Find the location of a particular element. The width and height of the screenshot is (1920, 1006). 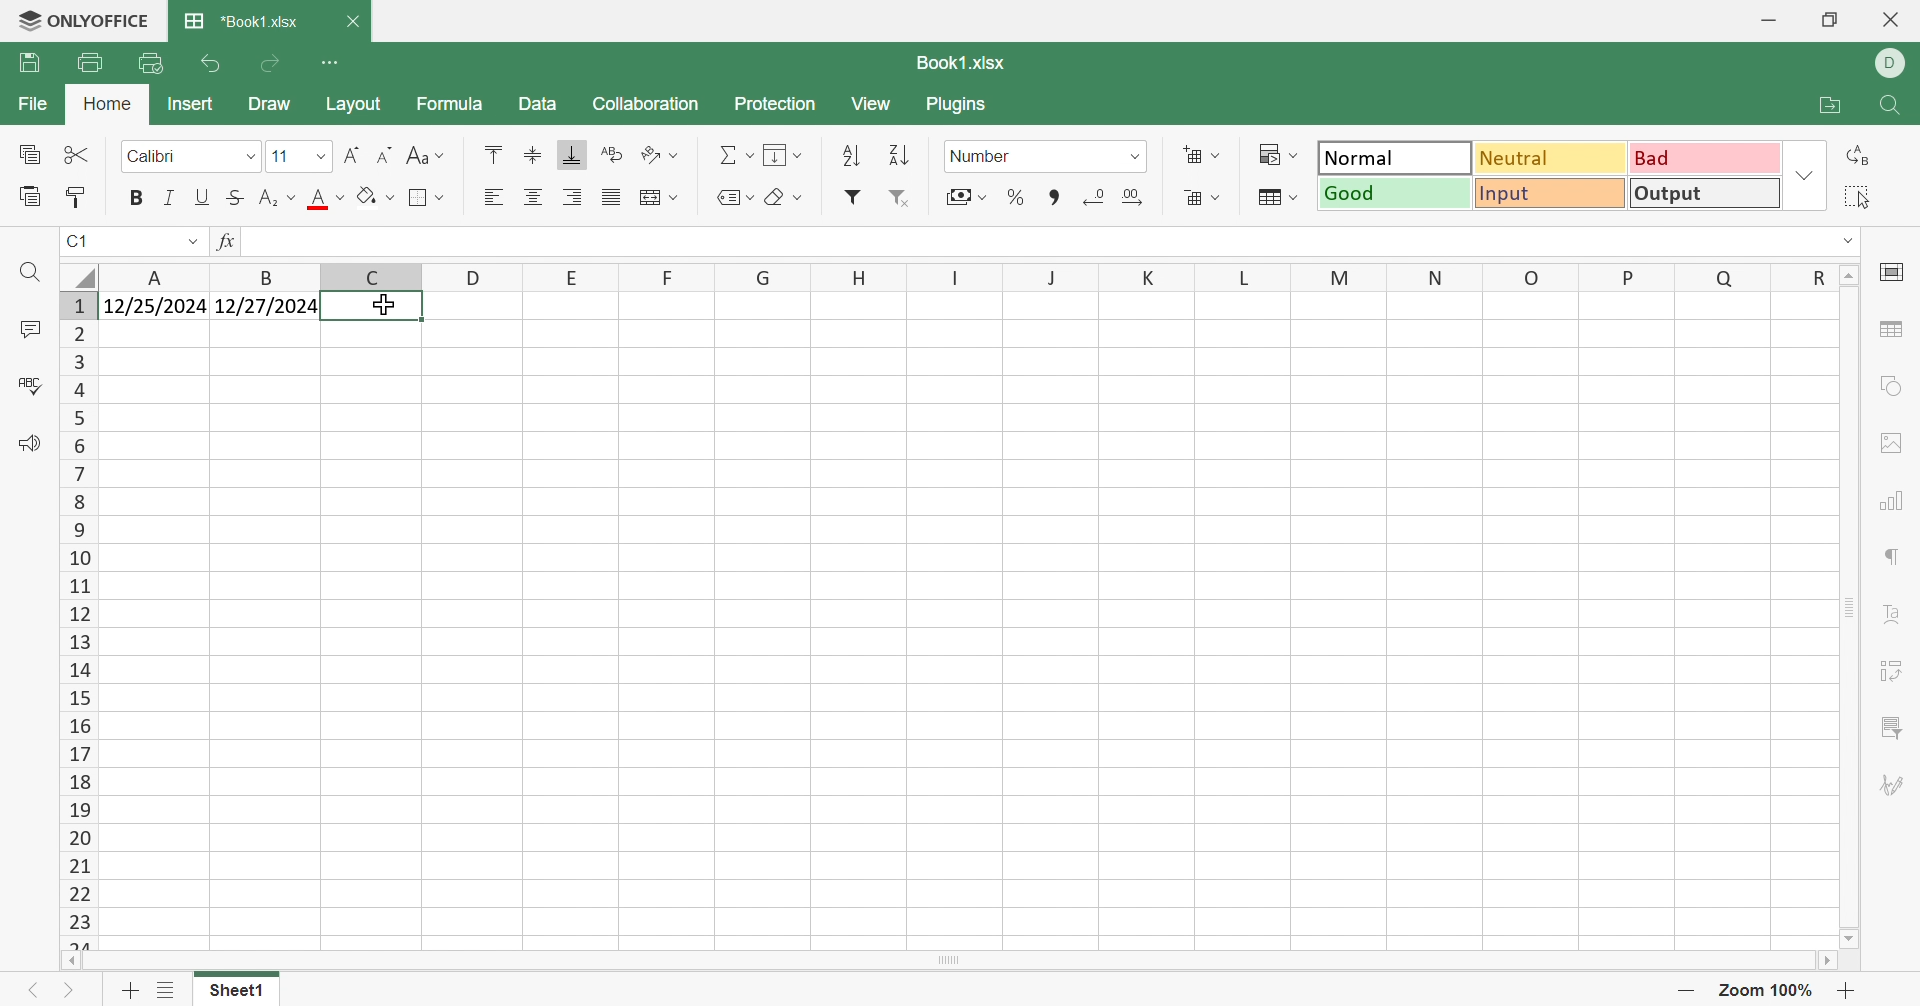

Scroll Down is located at coordinates (1846, 941).